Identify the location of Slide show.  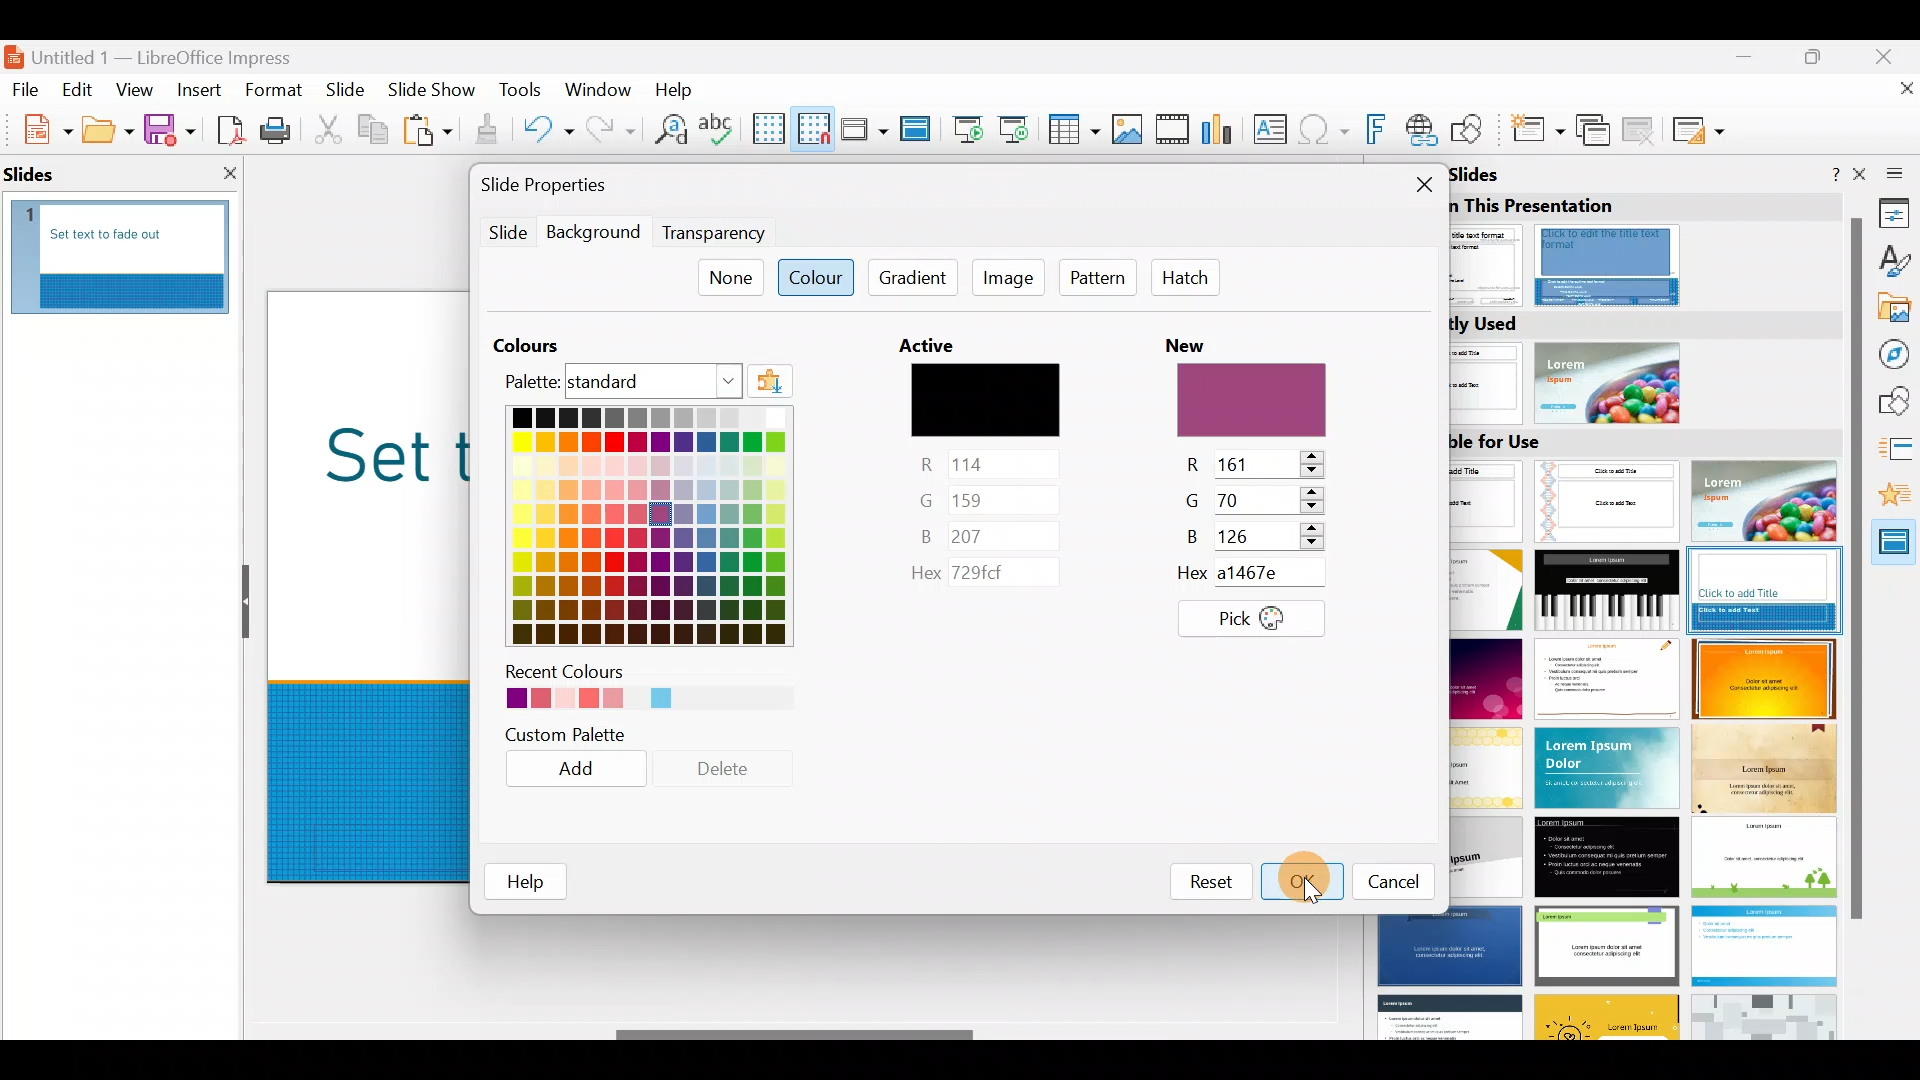
(436, 92).